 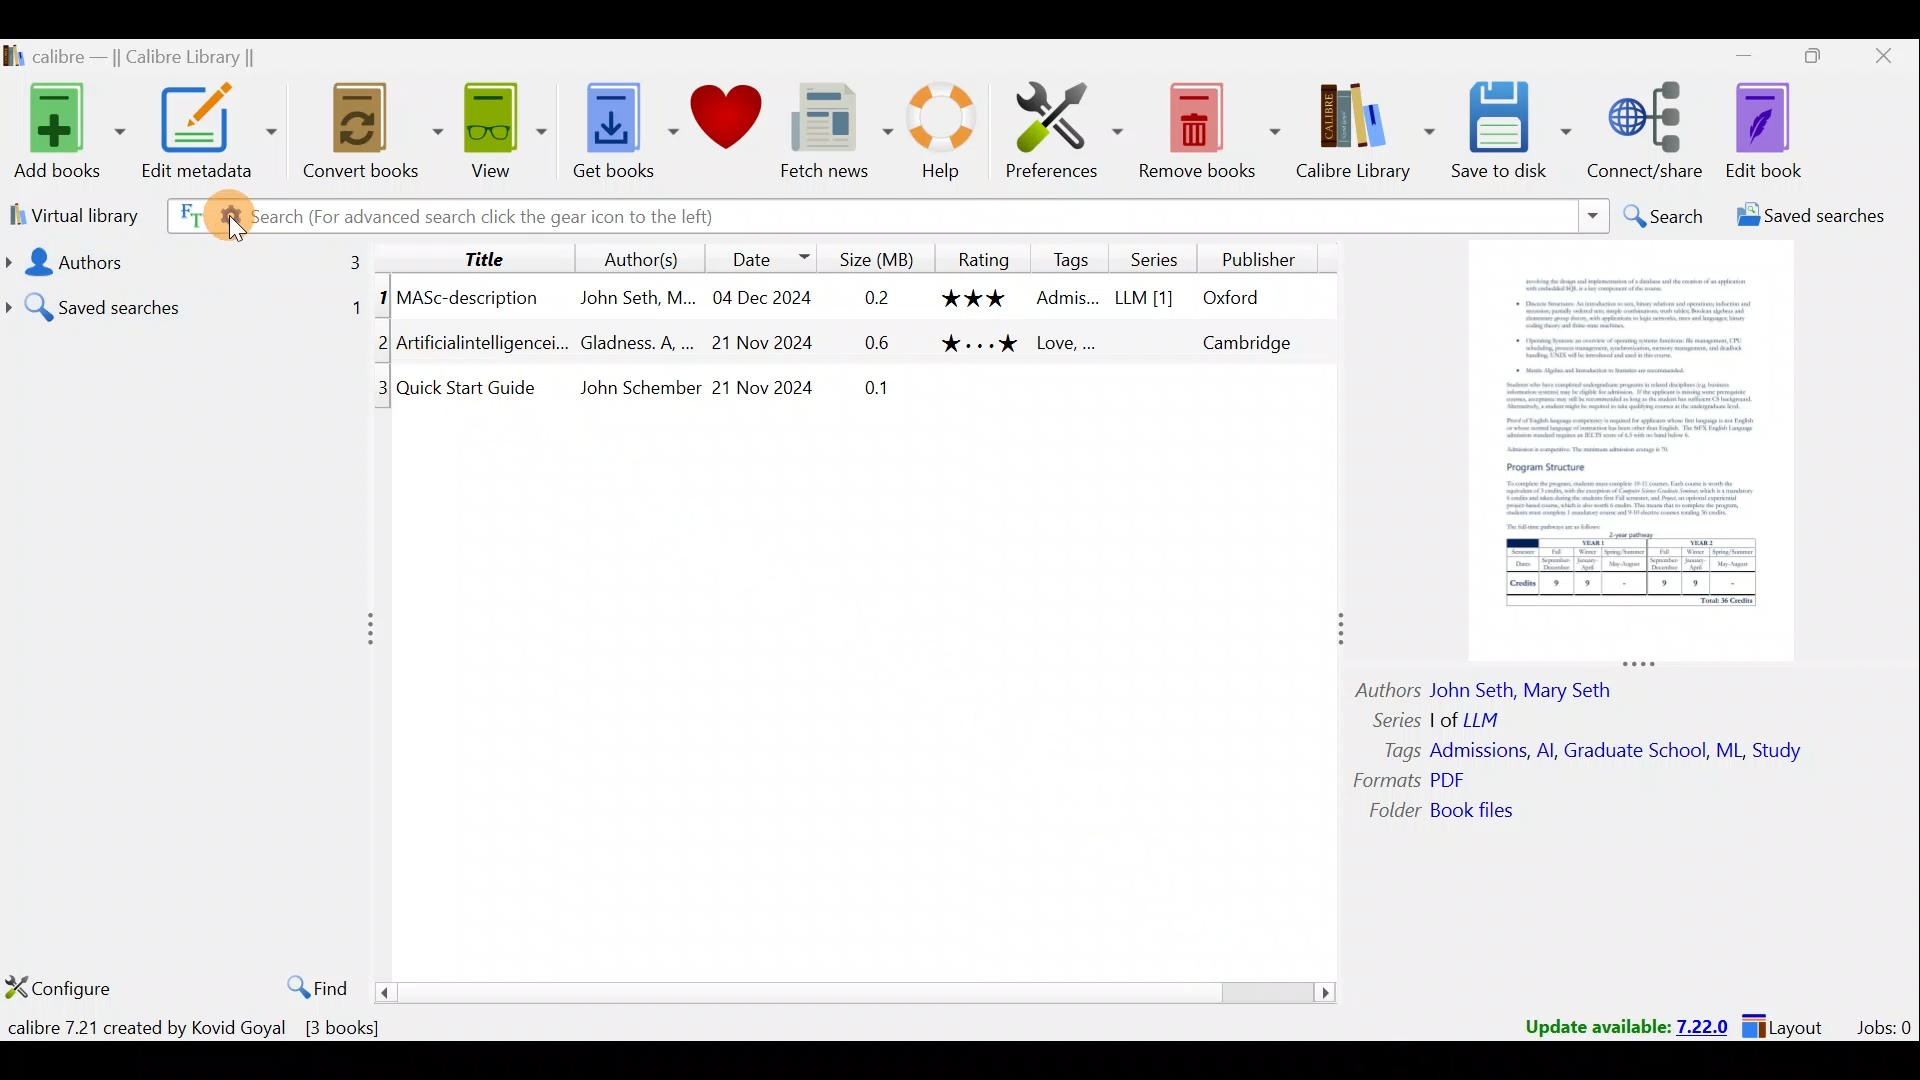 What do you see at coordinates (1880, 60) in the screenshot?
I see `Close` at bounding box center [1880, 60].